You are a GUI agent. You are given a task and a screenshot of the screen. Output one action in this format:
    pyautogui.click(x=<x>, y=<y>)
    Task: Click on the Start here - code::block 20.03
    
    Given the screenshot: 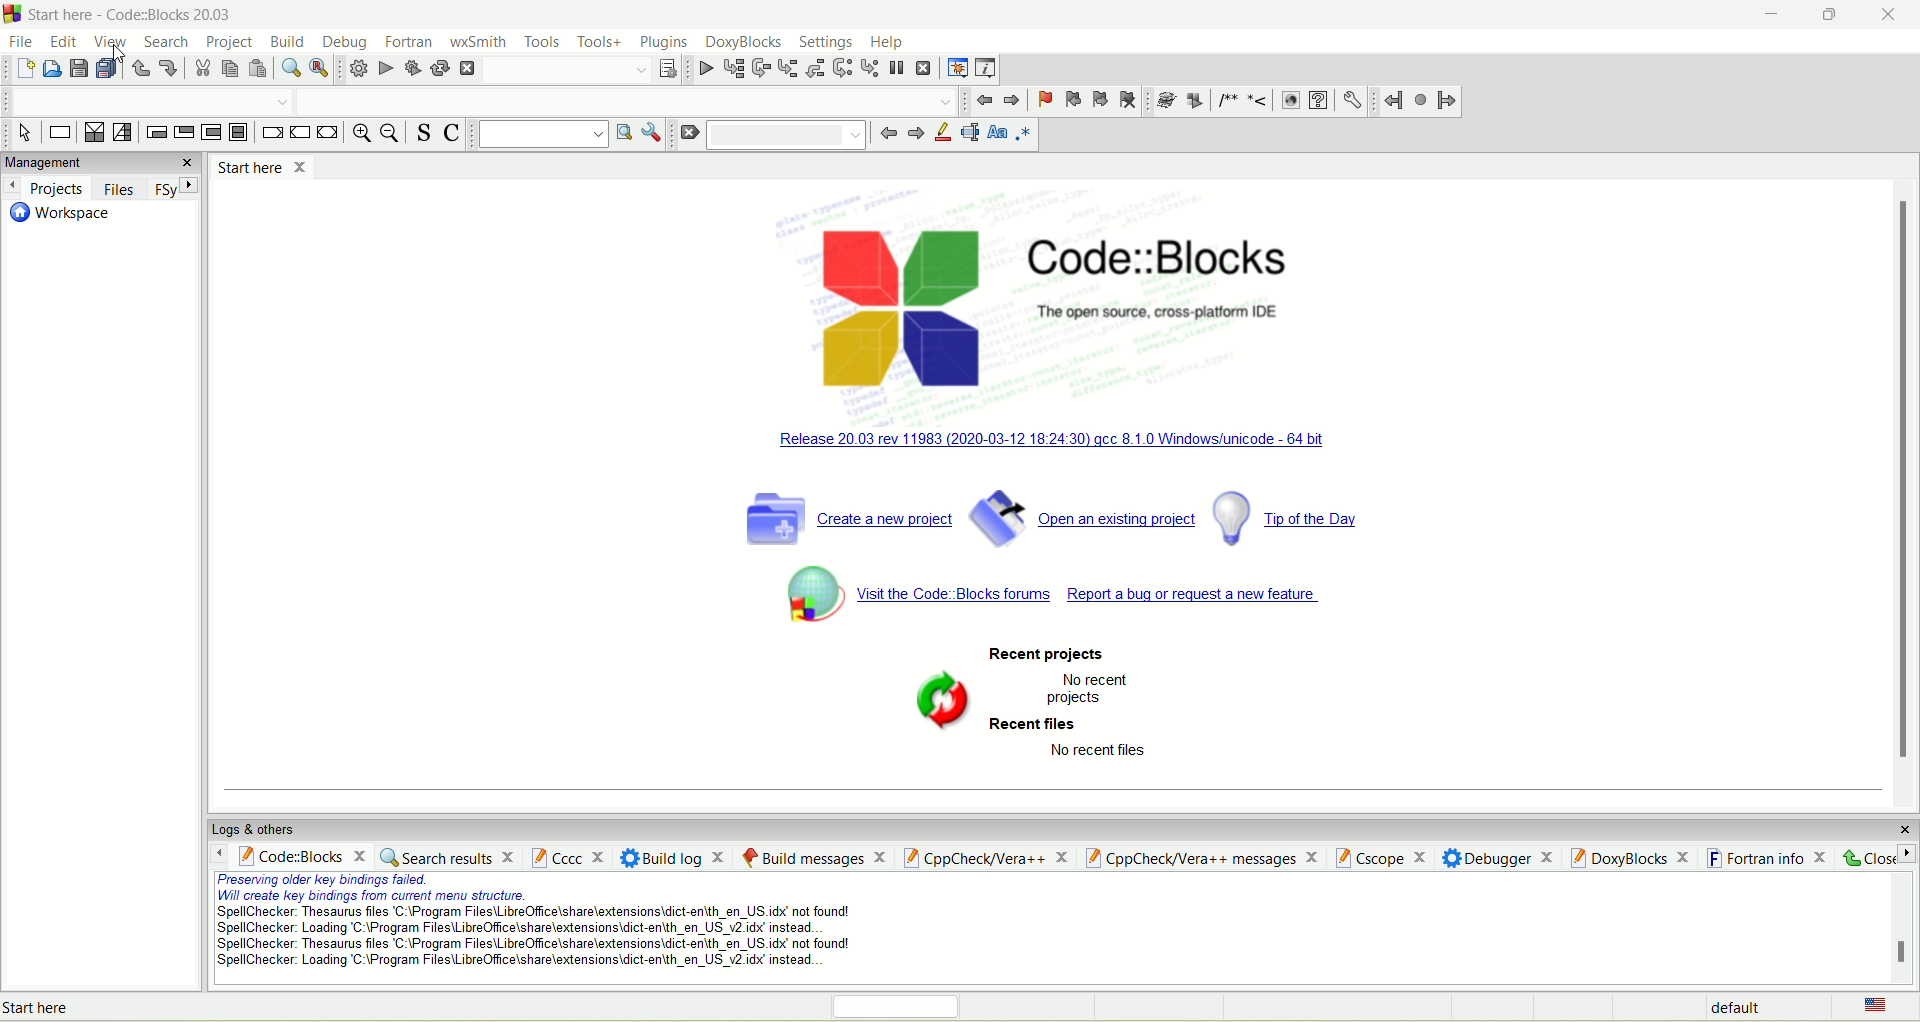 What is the action you would take?
    pyautogui.click(x=135, y=14)
    